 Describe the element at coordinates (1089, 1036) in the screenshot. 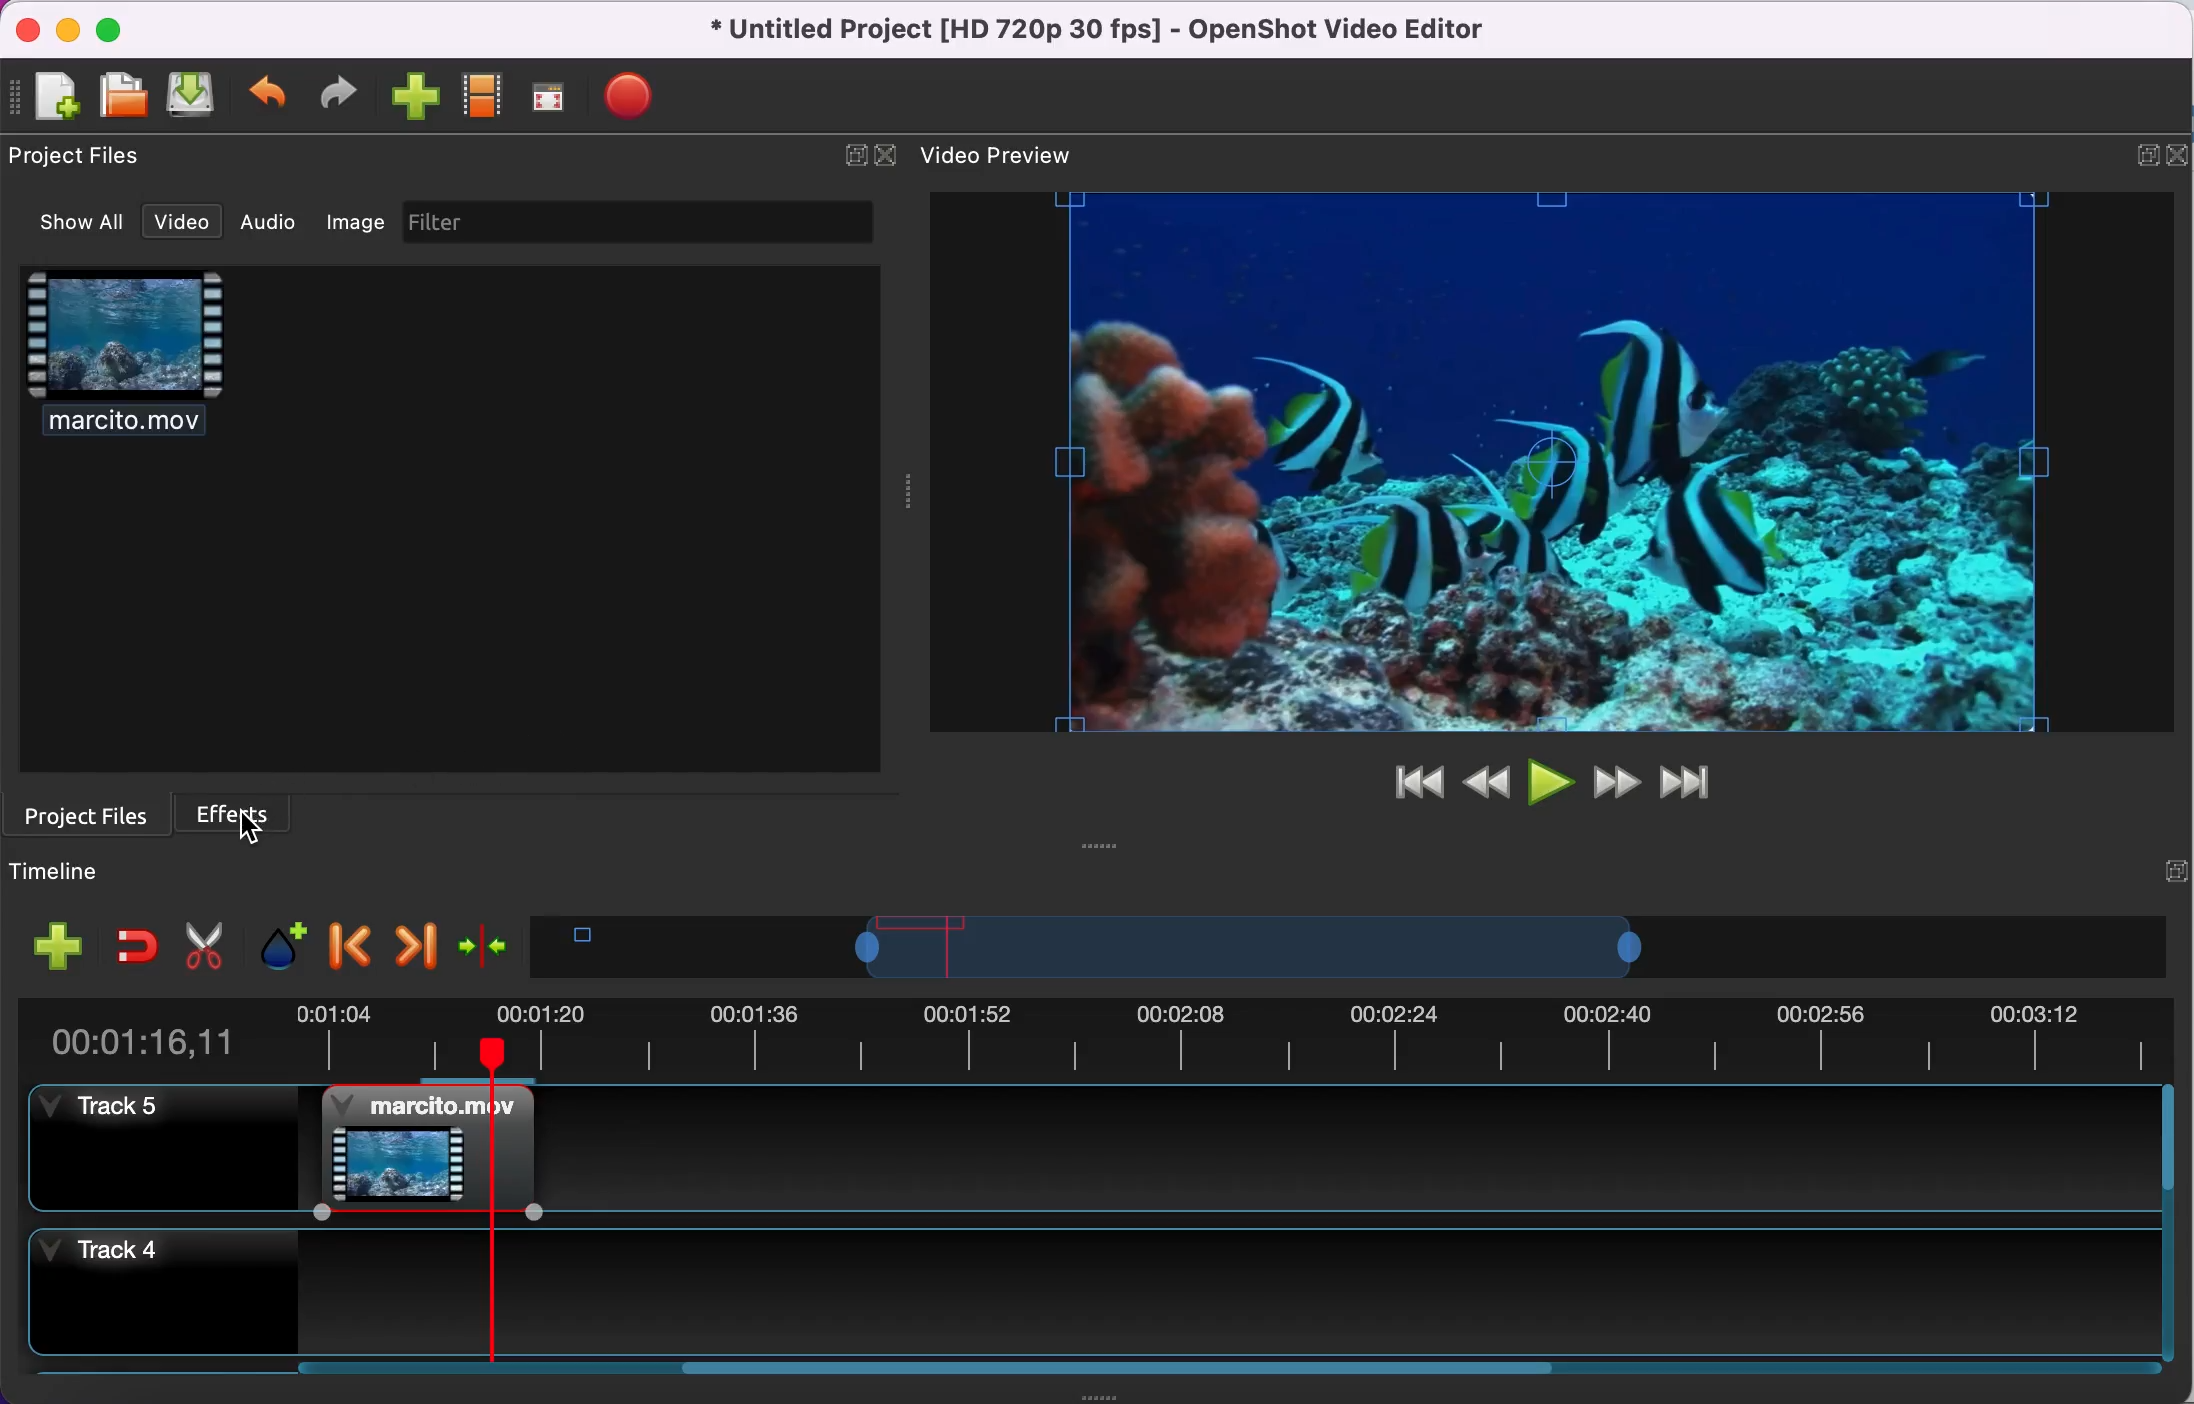

I see `duration` at that location.